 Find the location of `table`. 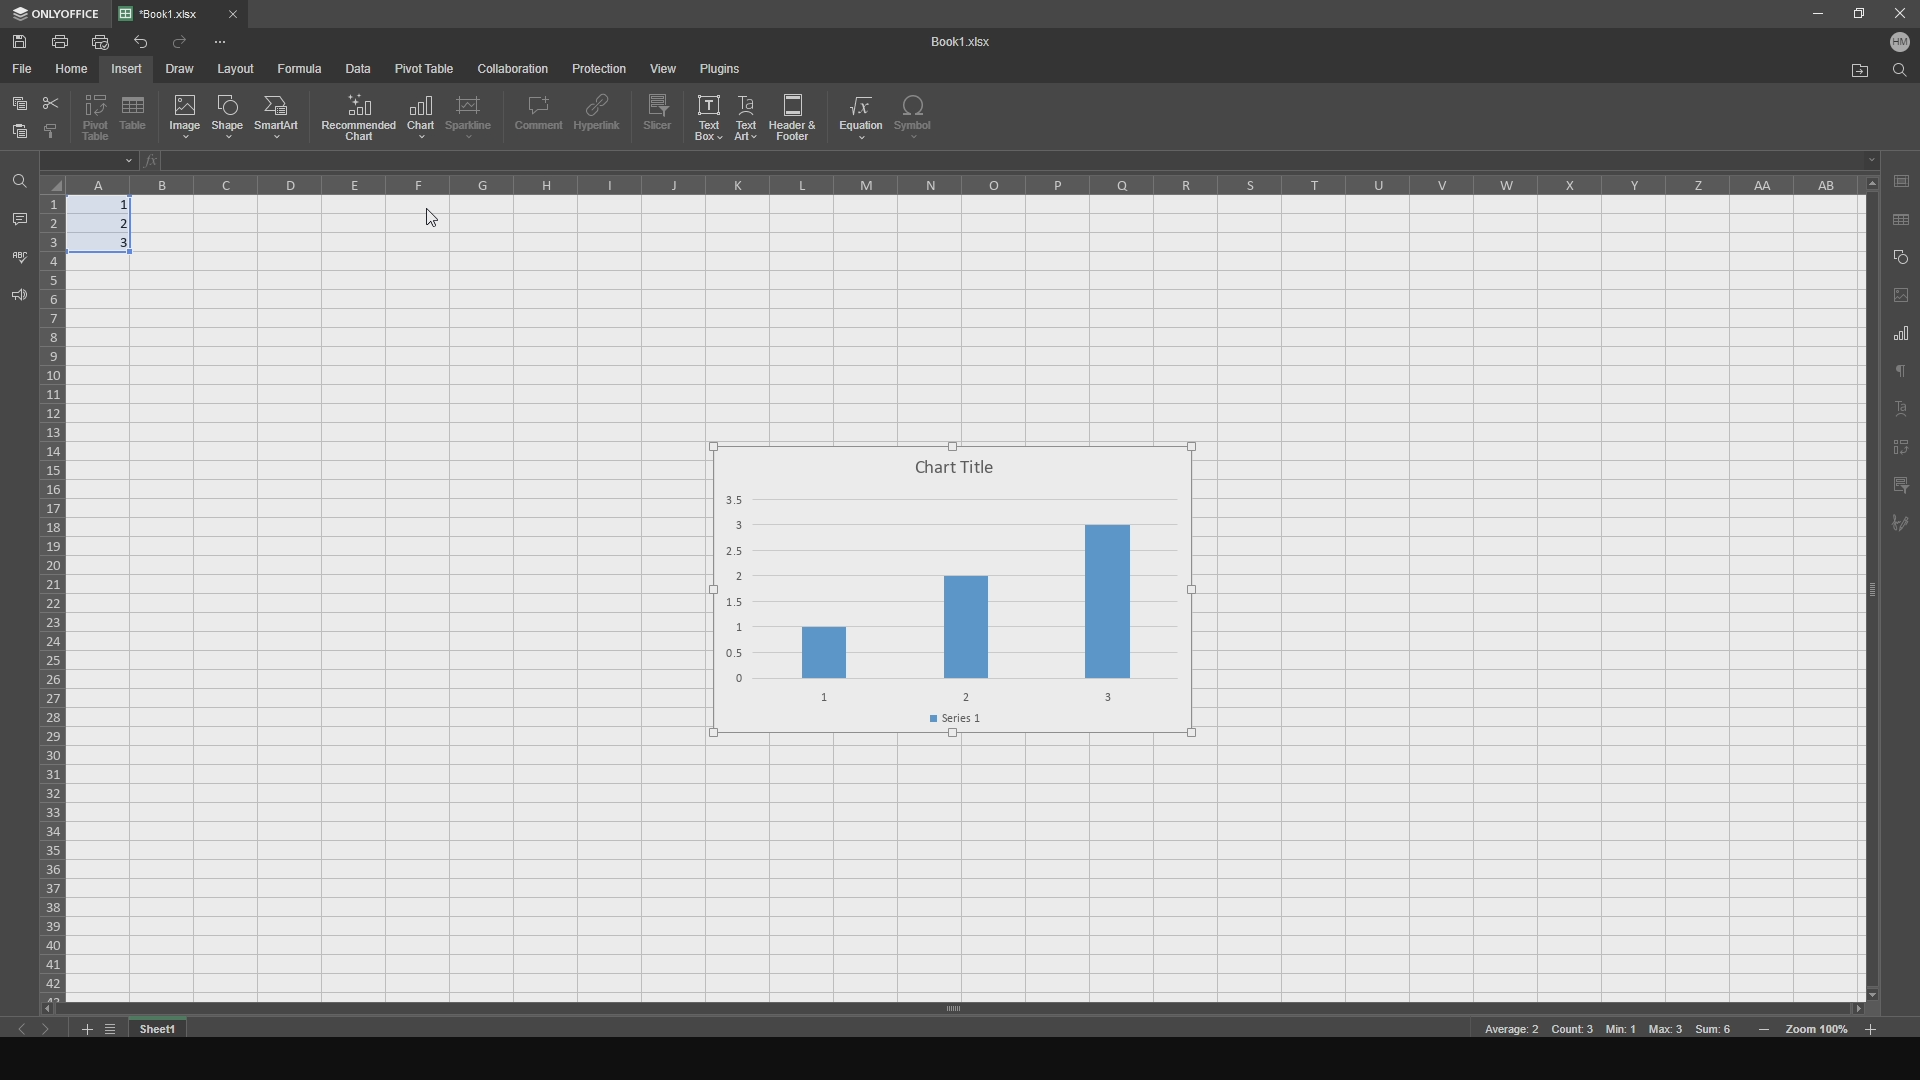

table is located at coordinates (133, 116).